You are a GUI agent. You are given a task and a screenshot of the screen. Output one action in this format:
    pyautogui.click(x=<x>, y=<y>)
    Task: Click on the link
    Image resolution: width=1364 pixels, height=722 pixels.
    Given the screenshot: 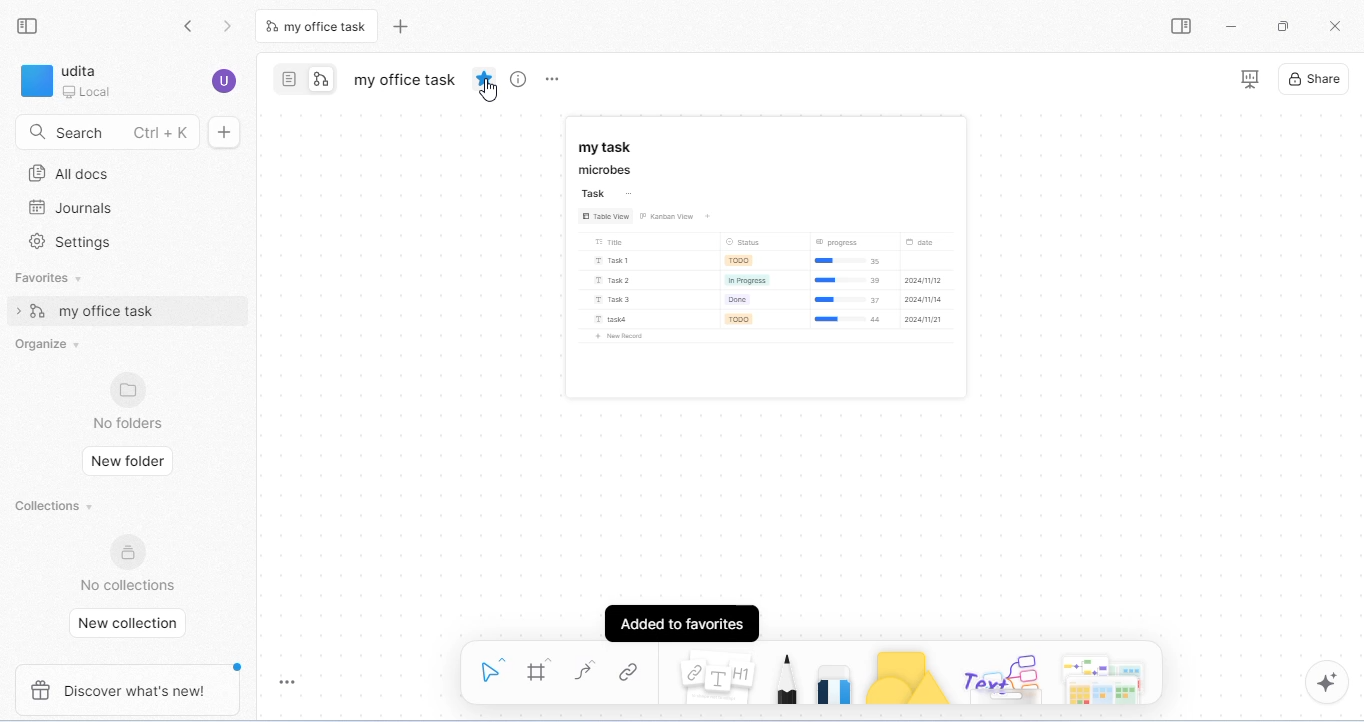 What is the action you would take?
    pyautogui.click(x=634, y=674)
    